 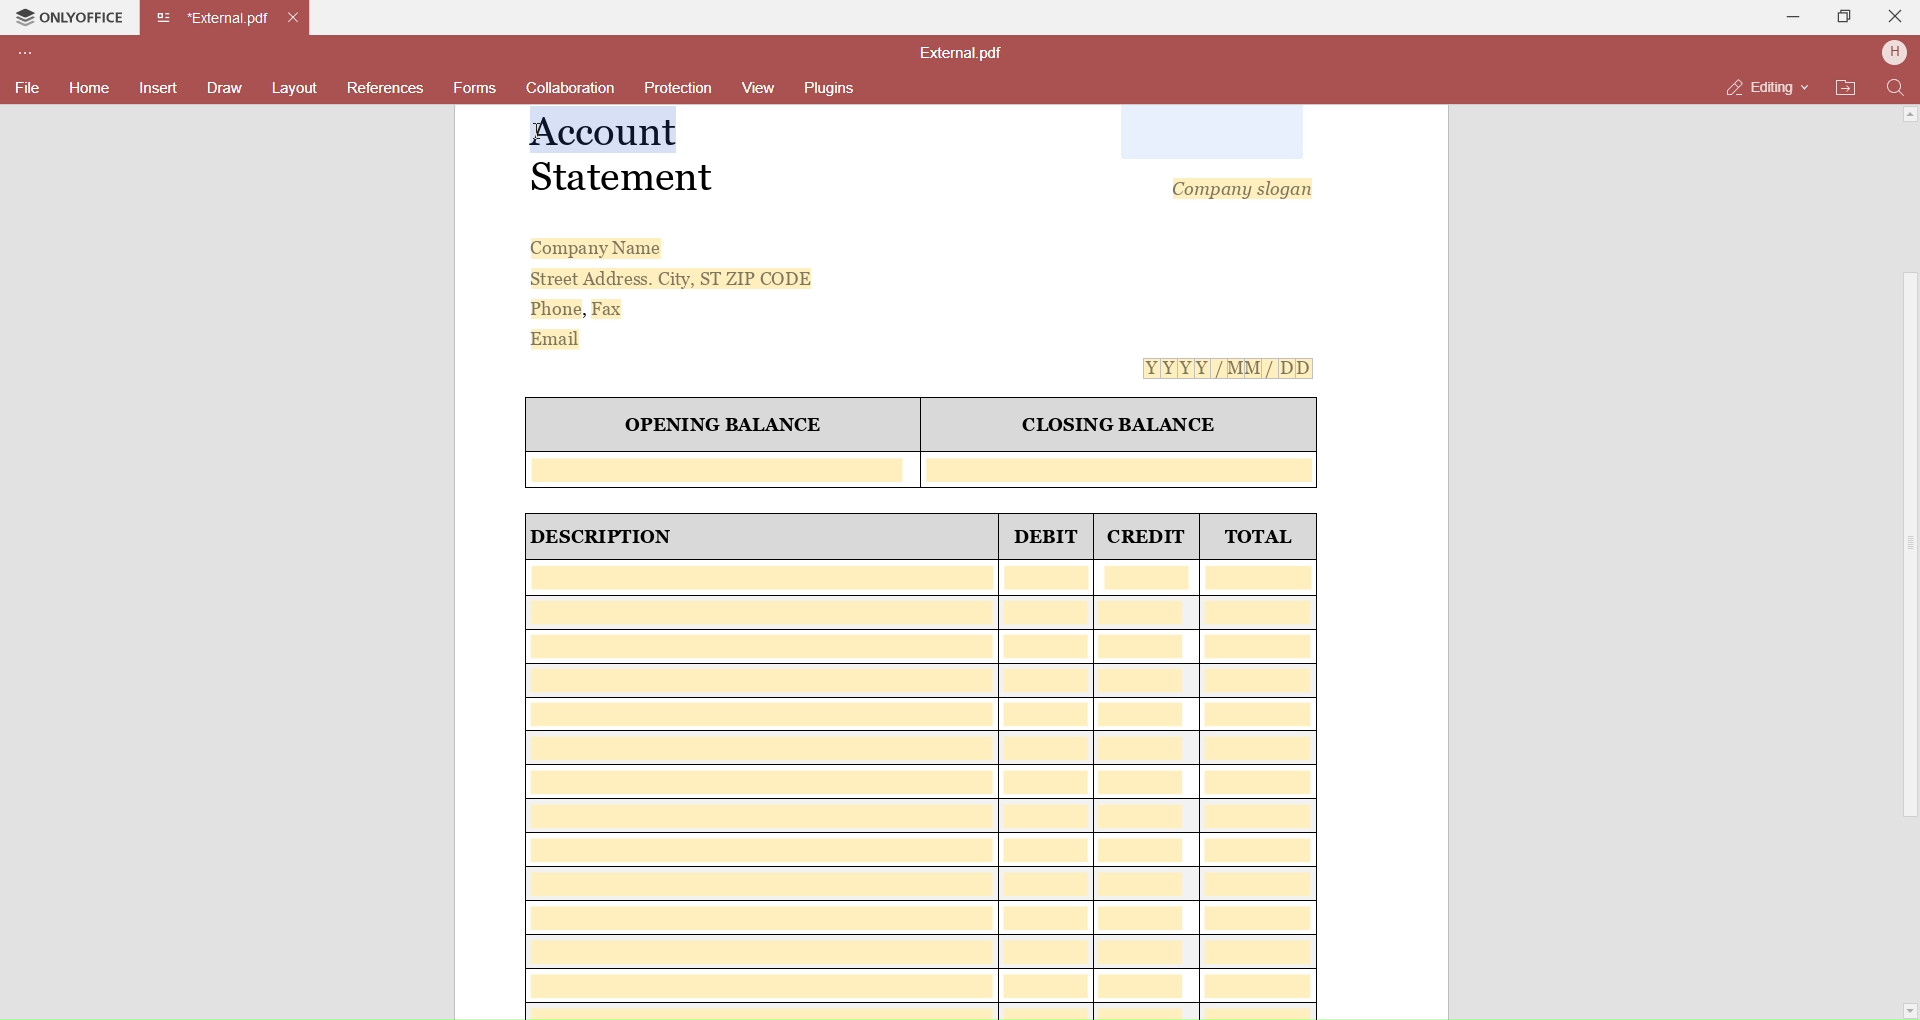 What do you see at coordinates (579, 310) in the screenshot?
I see `Phone, Fax` at bounding box center [579, 310].